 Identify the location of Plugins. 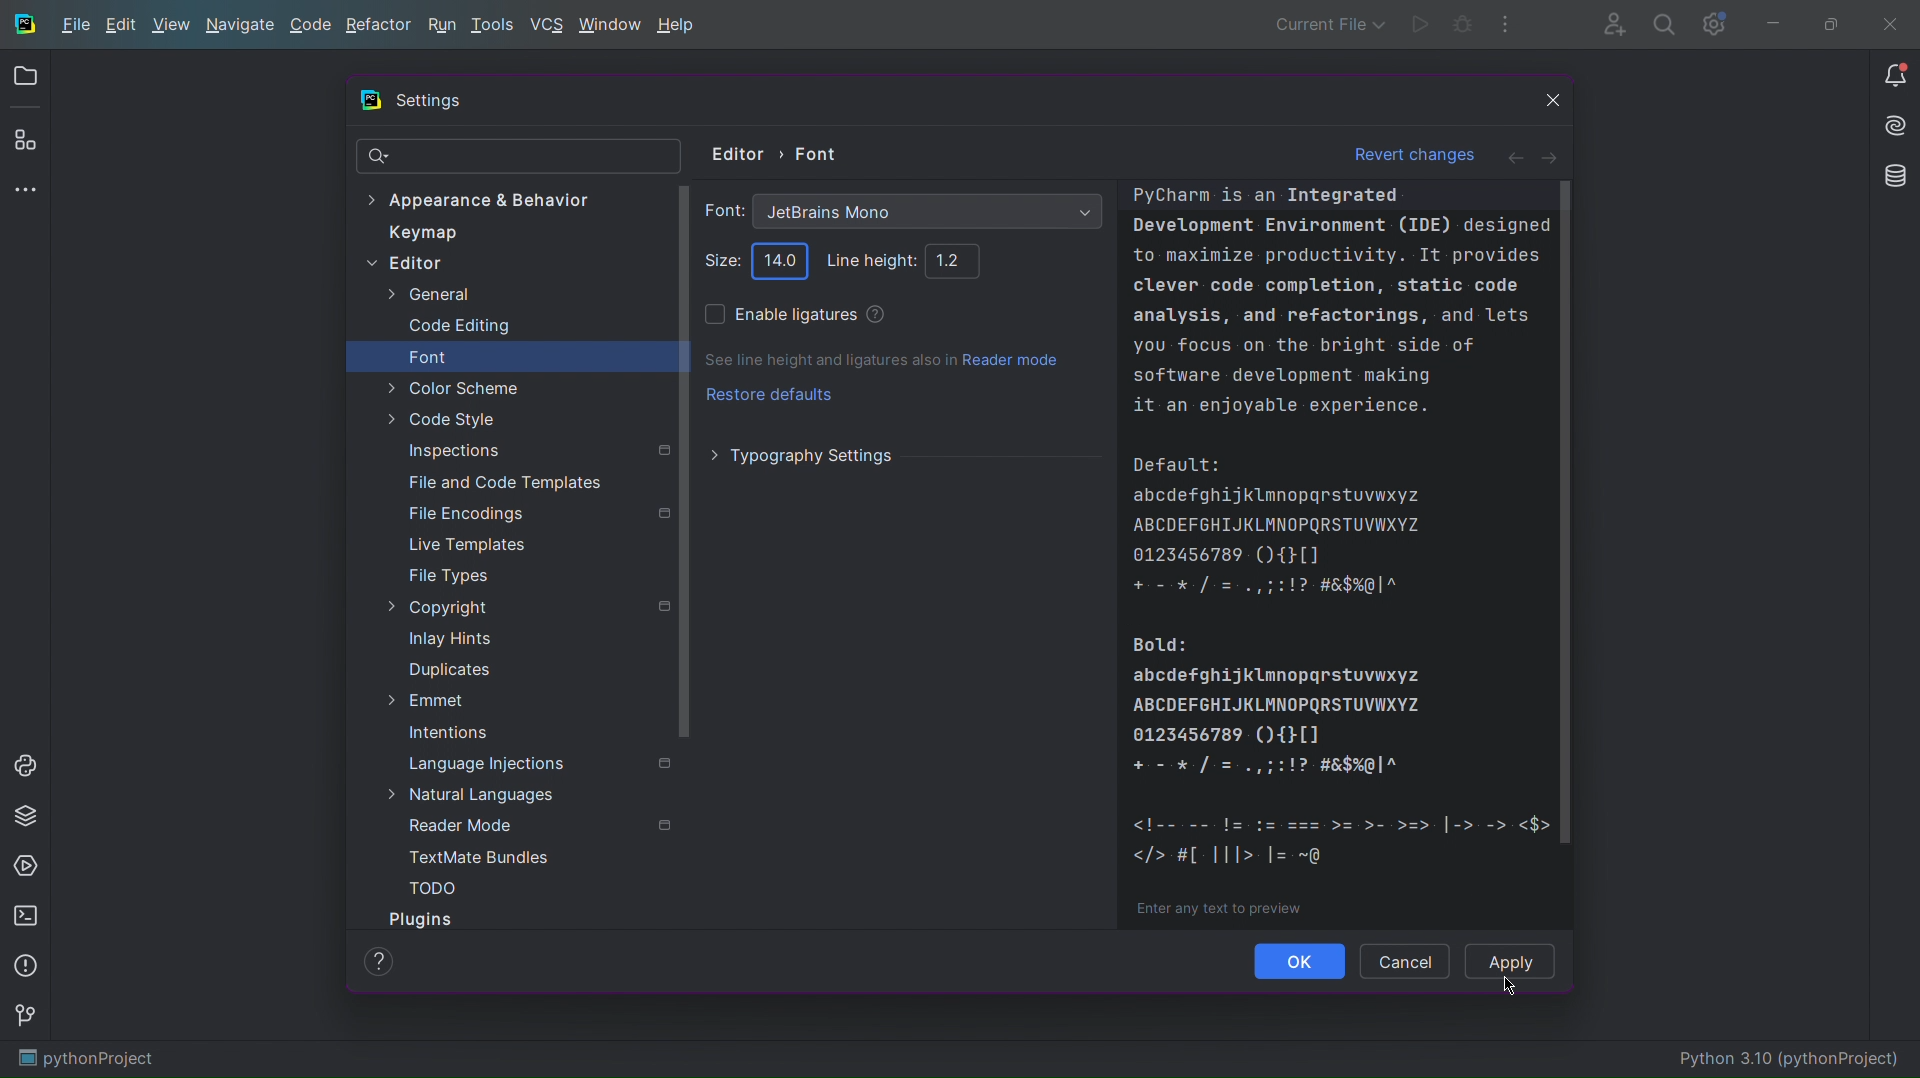
(424, 919).